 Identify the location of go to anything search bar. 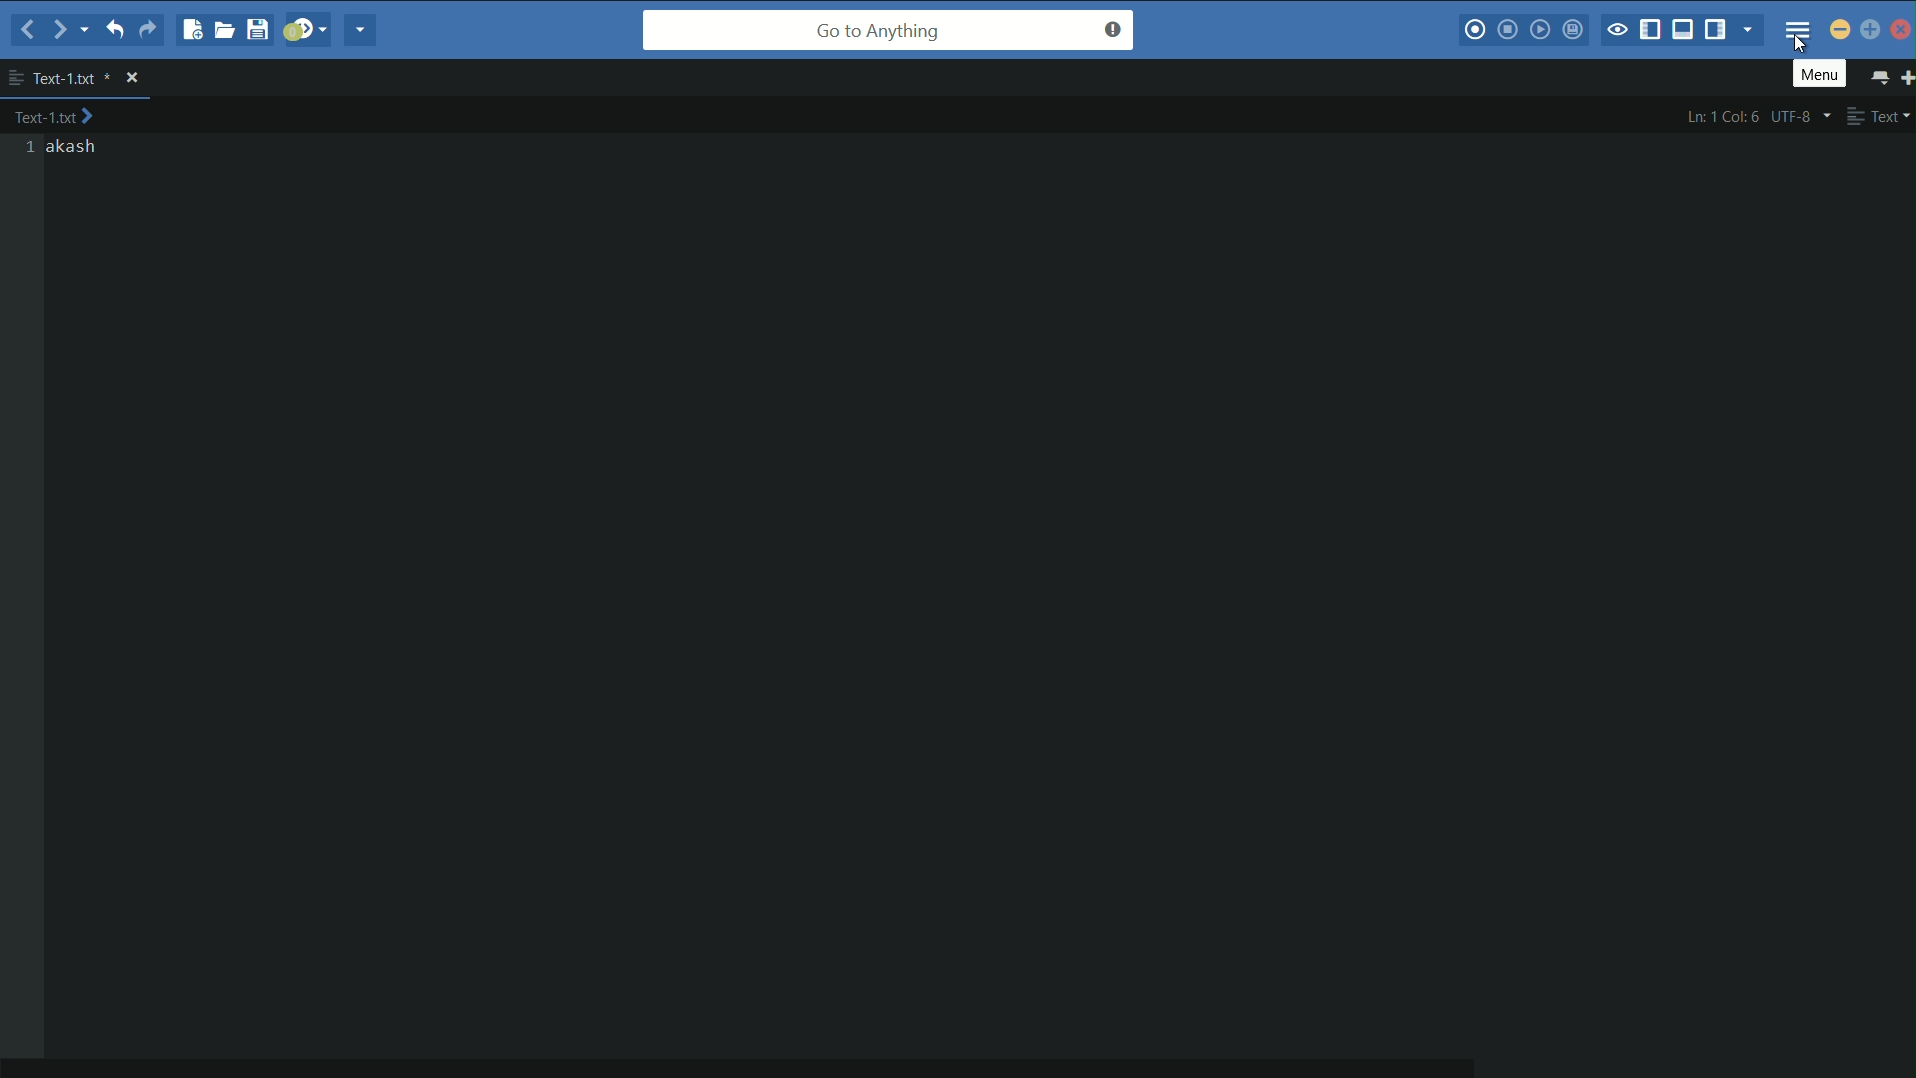
(889, 30).